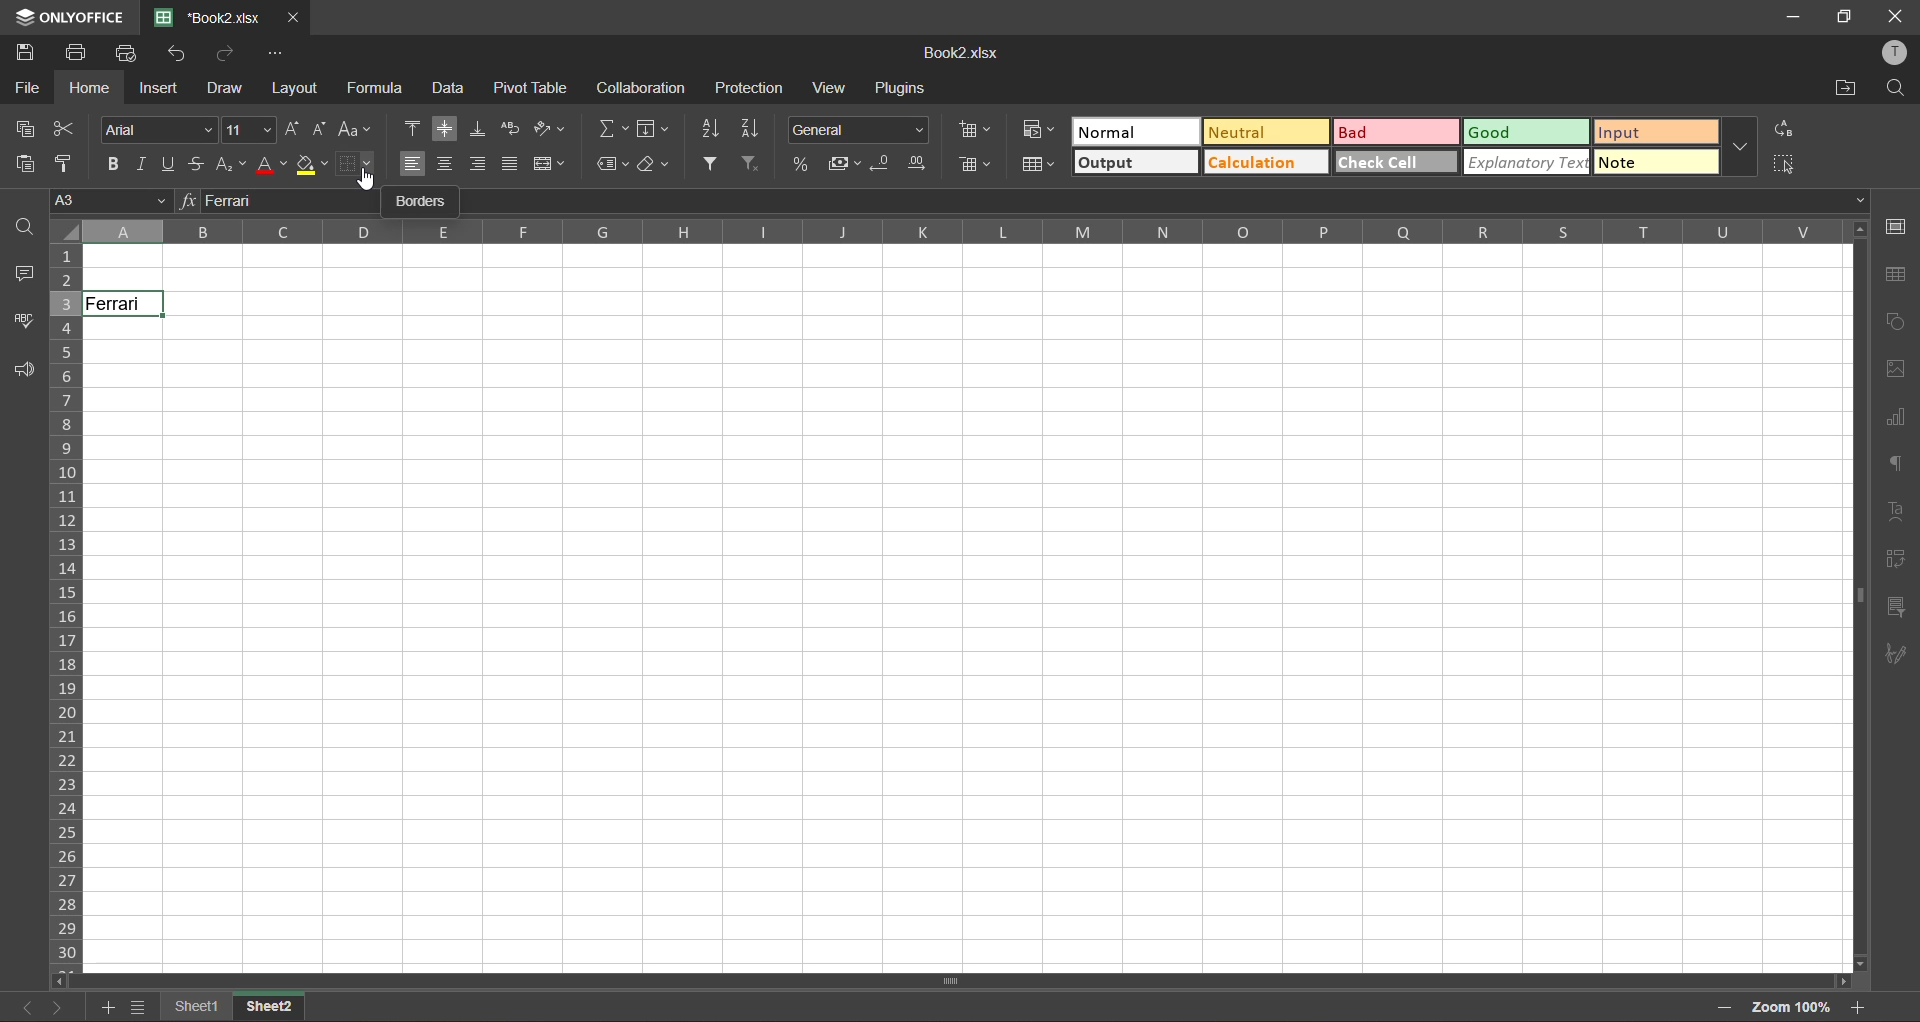 The height and width of the screenshot is (1022, 1920). What do you see at coordinates (1793, 1008) in the screenshot?
I see `zoom factor` at bounding box center [1793, 1008].